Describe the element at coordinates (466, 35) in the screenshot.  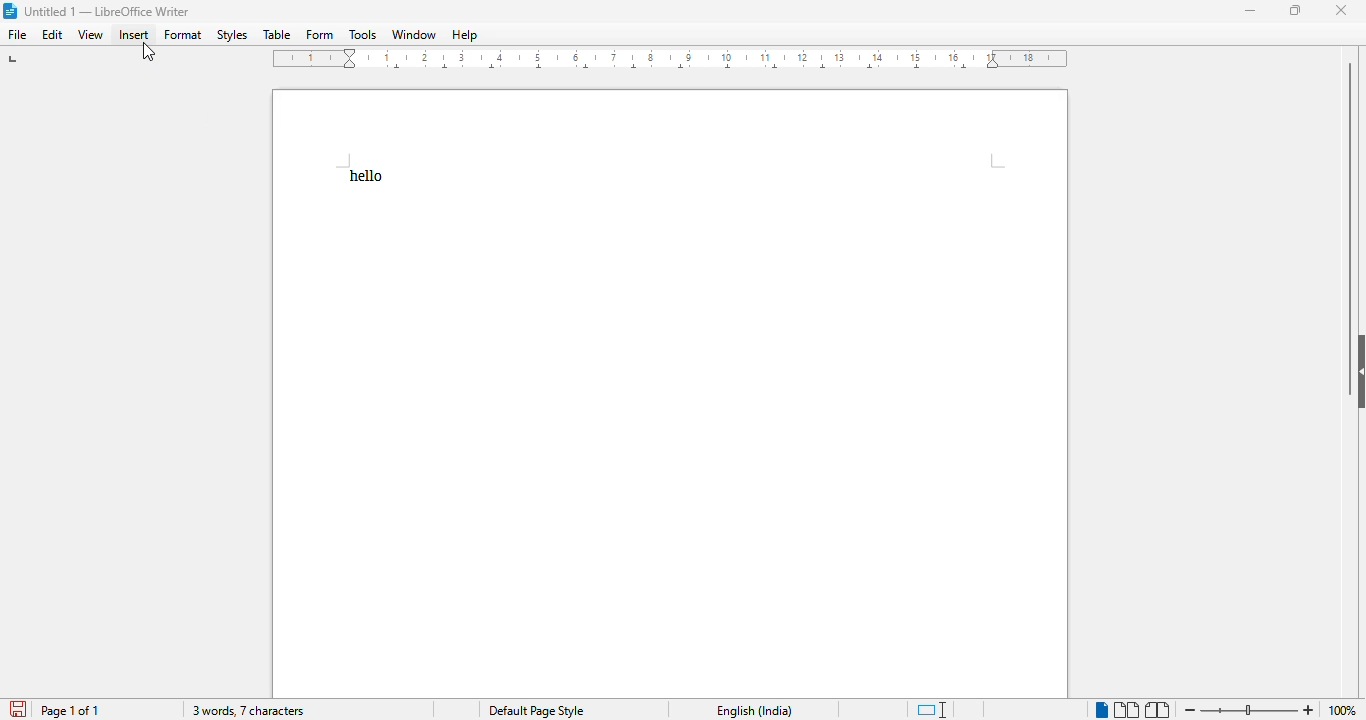
I see `help` at that location.